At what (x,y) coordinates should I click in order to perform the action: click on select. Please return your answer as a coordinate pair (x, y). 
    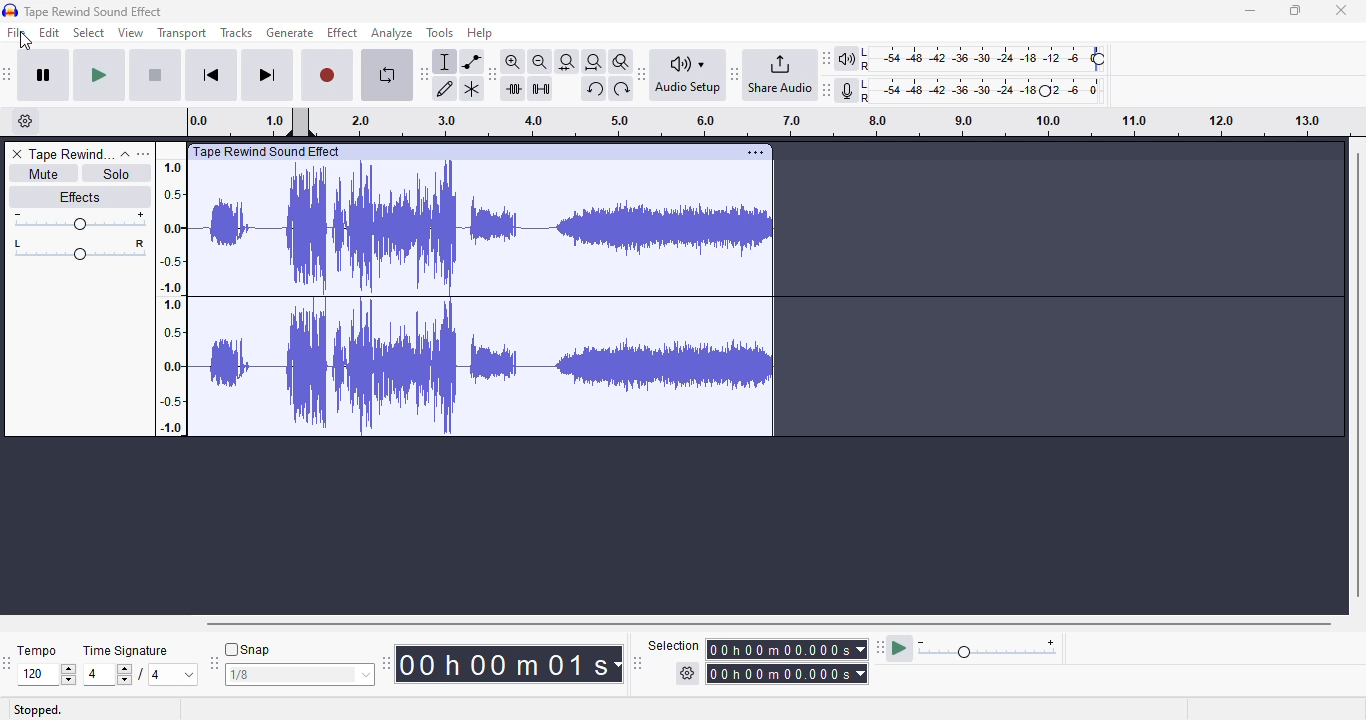
    Looking at the image, I should click on (90, 32).